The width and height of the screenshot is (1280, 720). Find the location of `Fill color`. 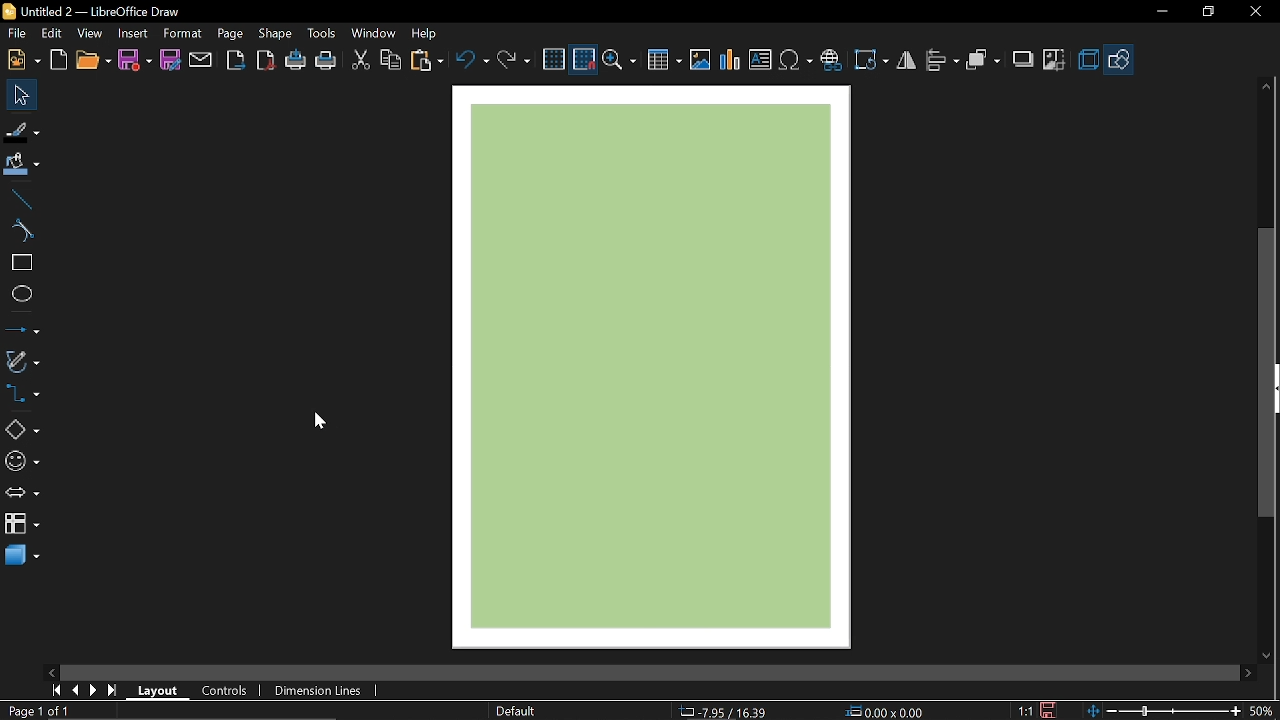

Fill color is located at coordinates (21, 166).